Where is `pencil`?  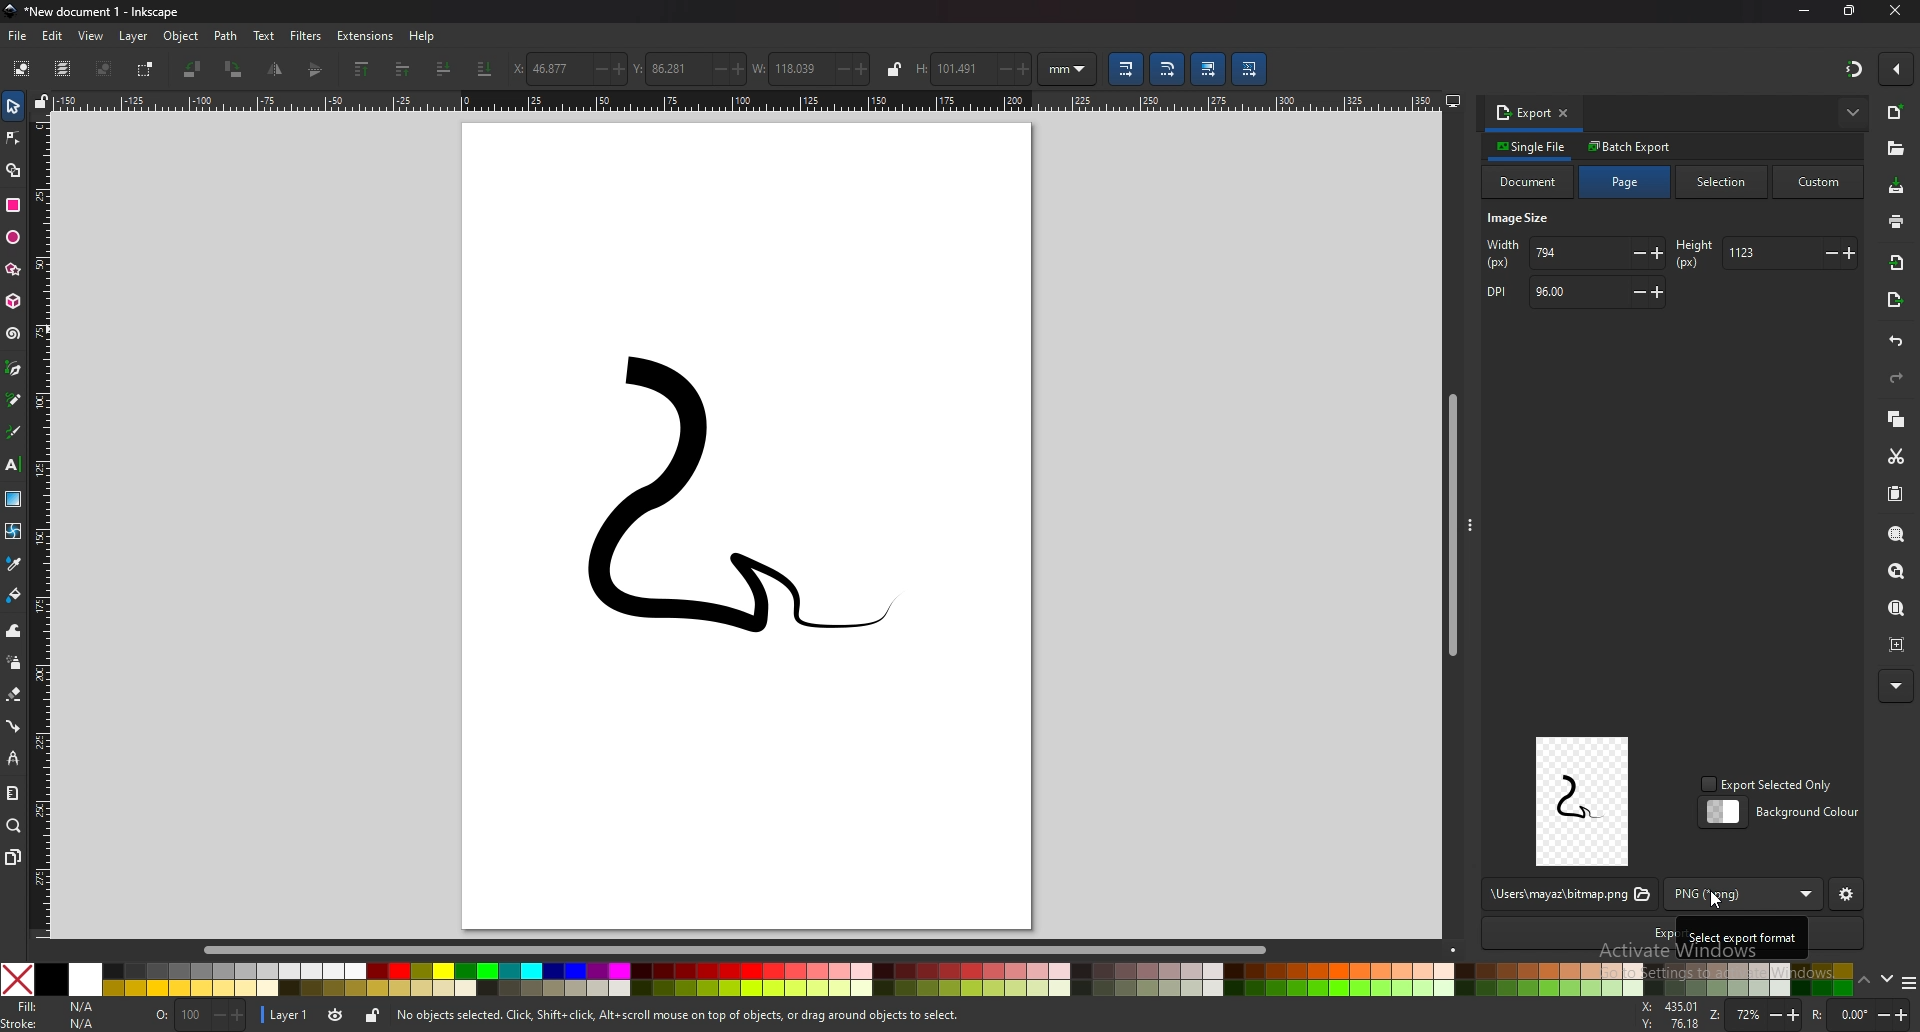 pencil is located at coordinates (15, 399).